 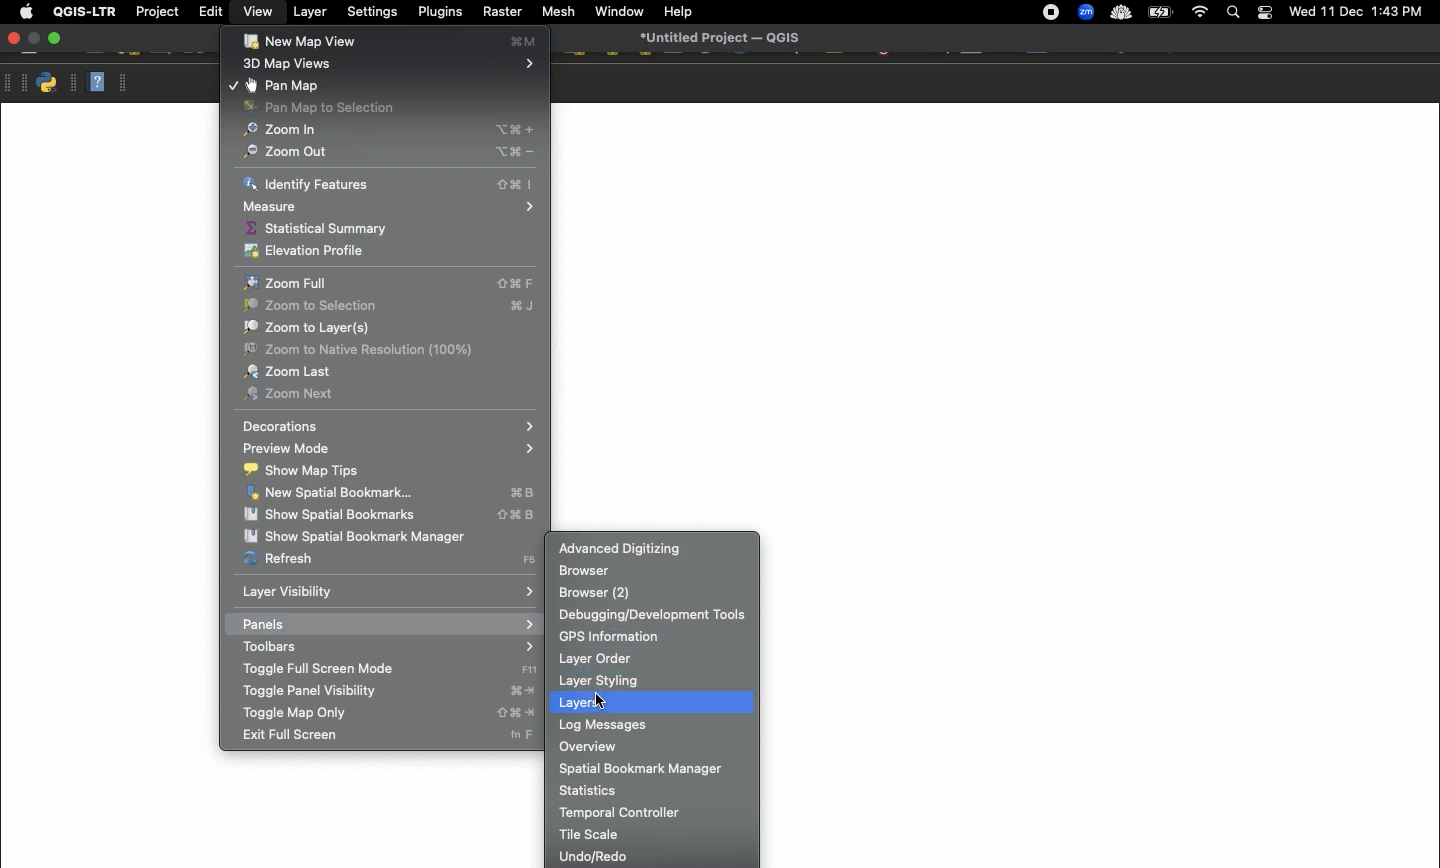 What do you see at coordinates (96, 81) in the screenshot?
I see `Help` at bounding box center [96, 81].